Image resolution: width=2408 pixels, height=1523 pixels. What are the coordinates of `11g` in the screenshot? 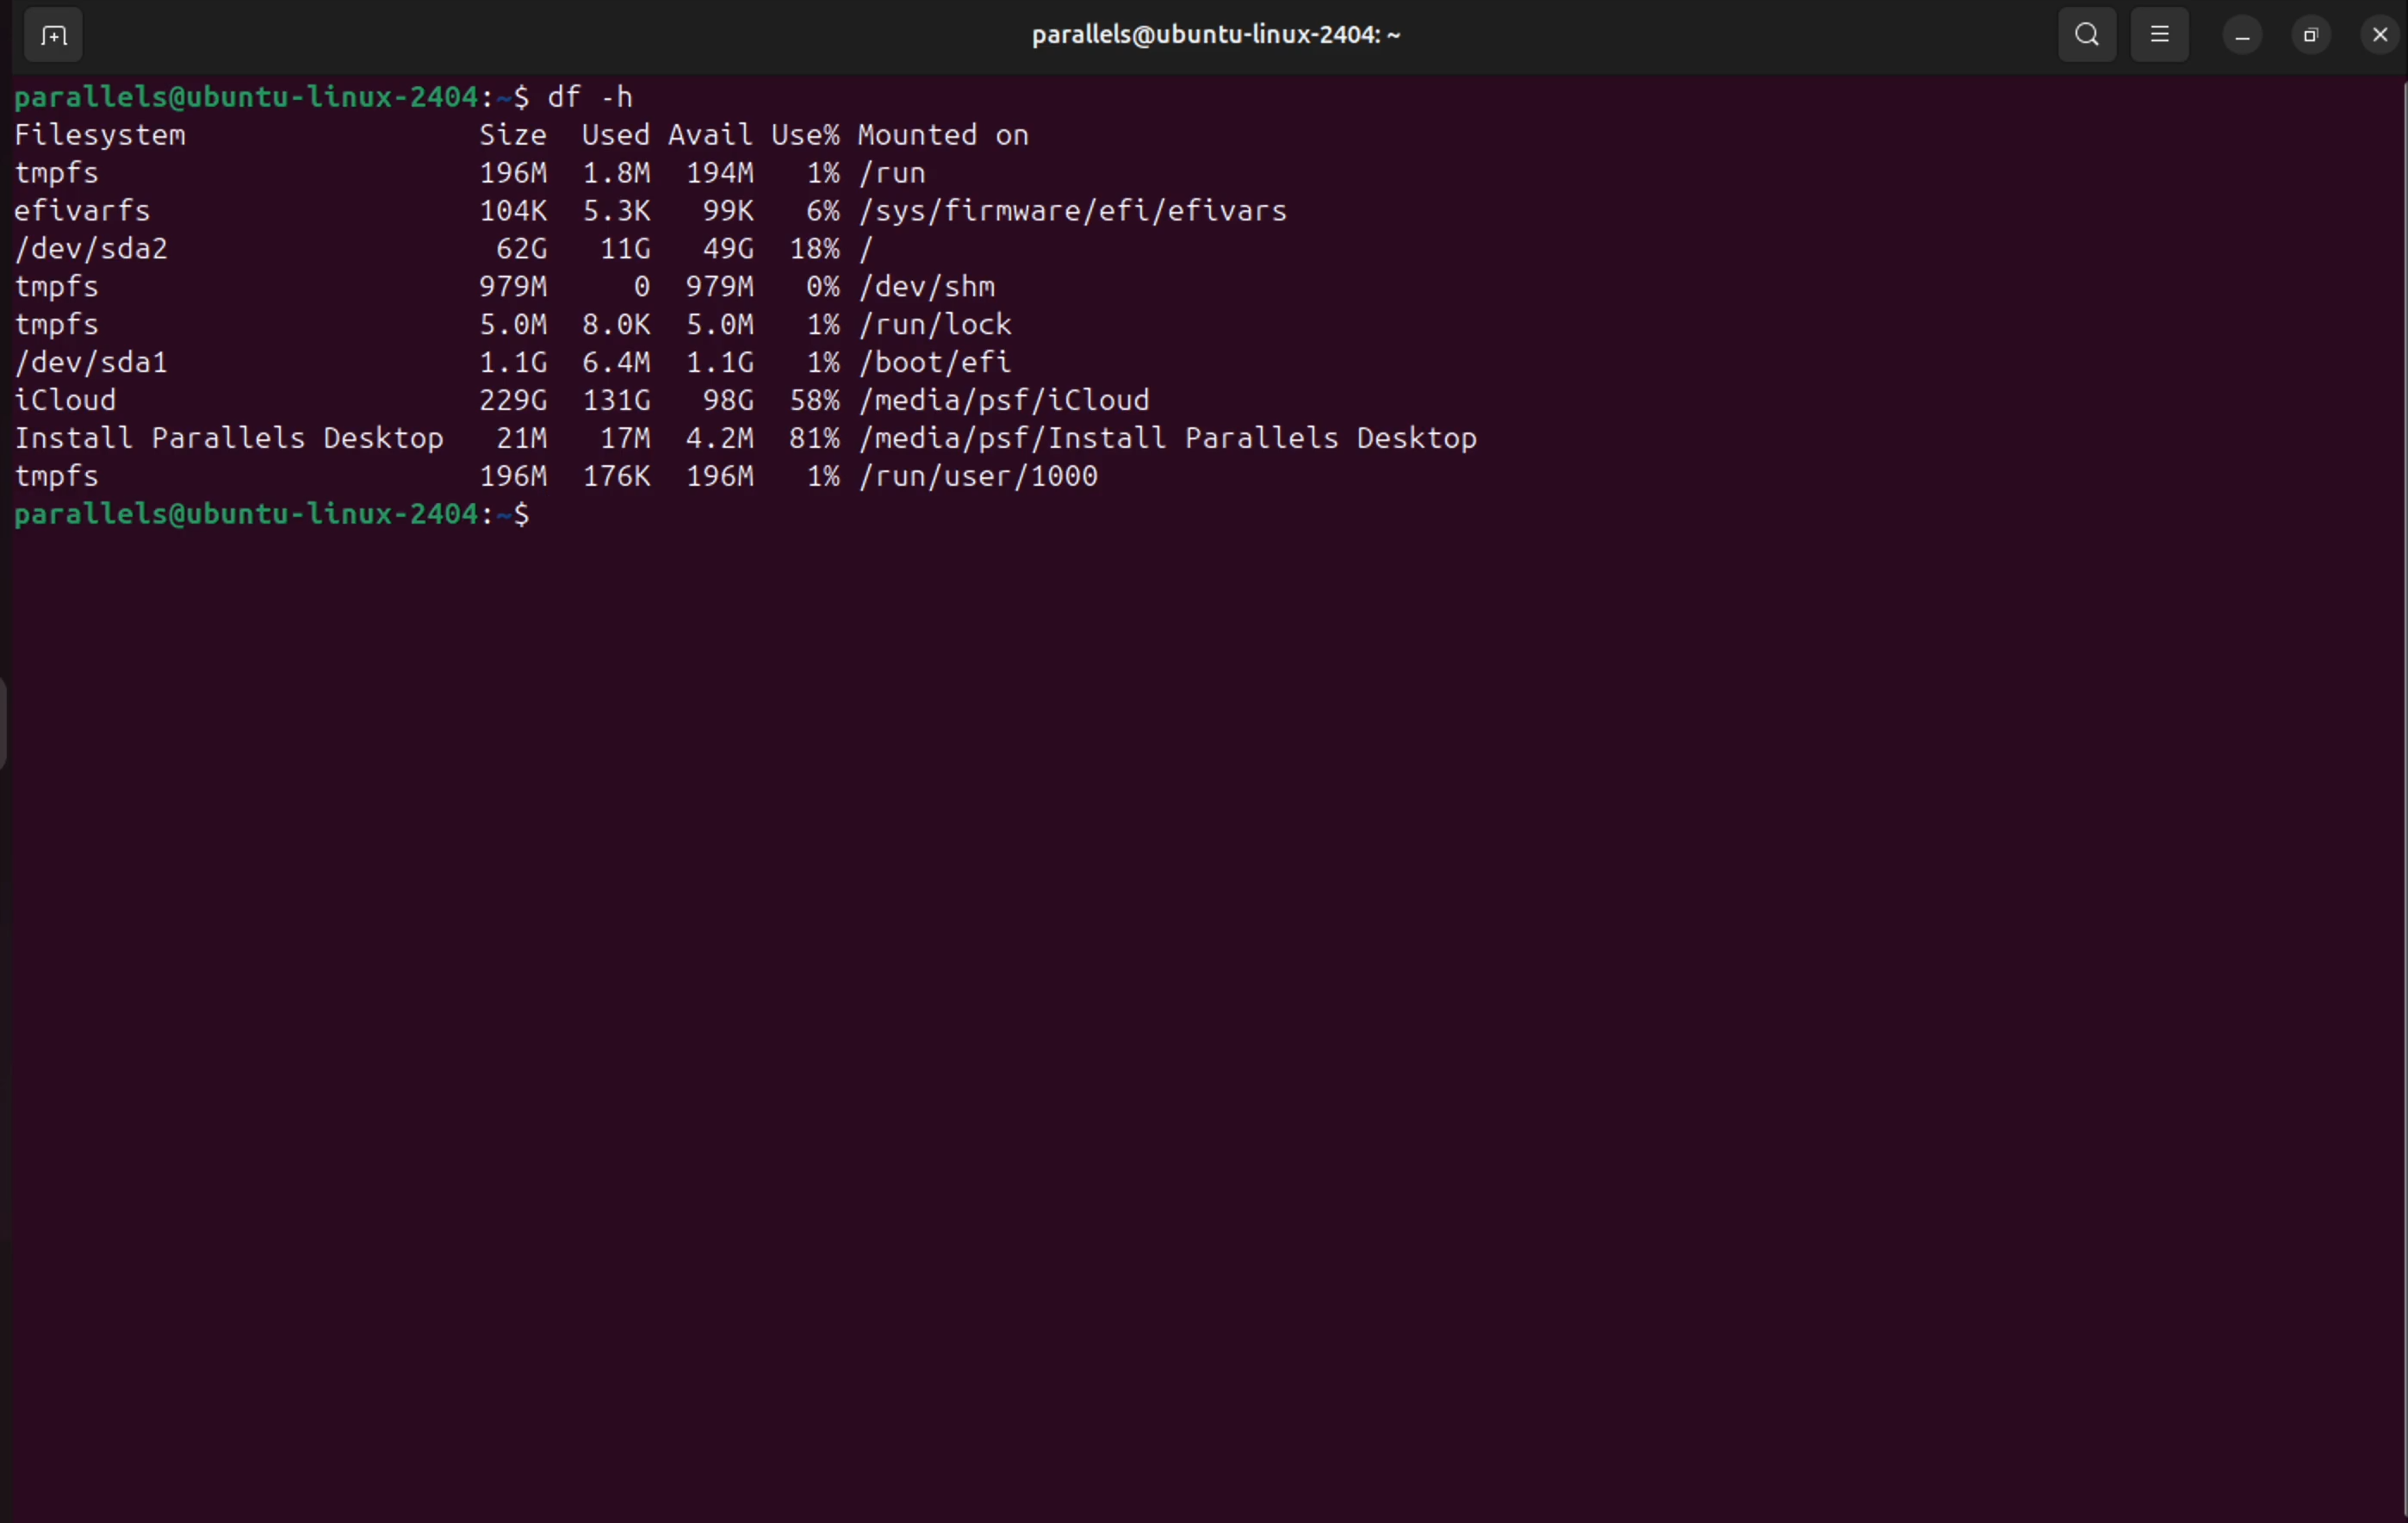 It's located at (619, 250).